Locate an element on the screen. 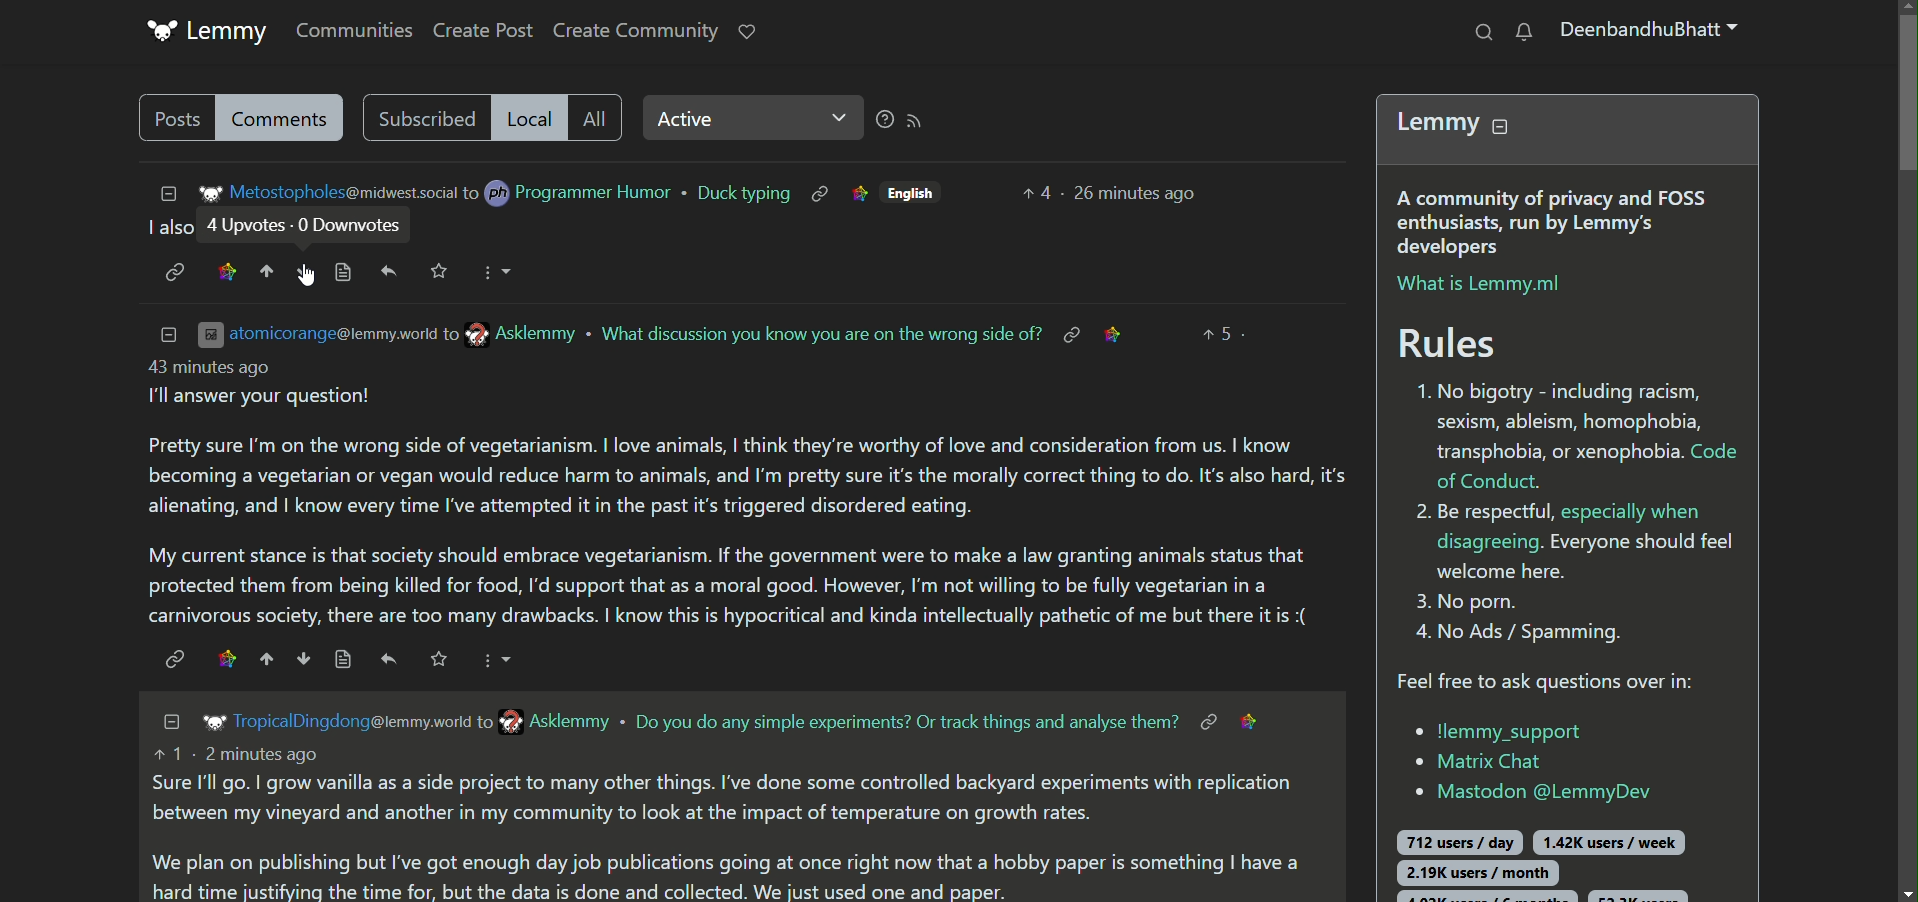  hyperlink is located at coordinates (819, 193).